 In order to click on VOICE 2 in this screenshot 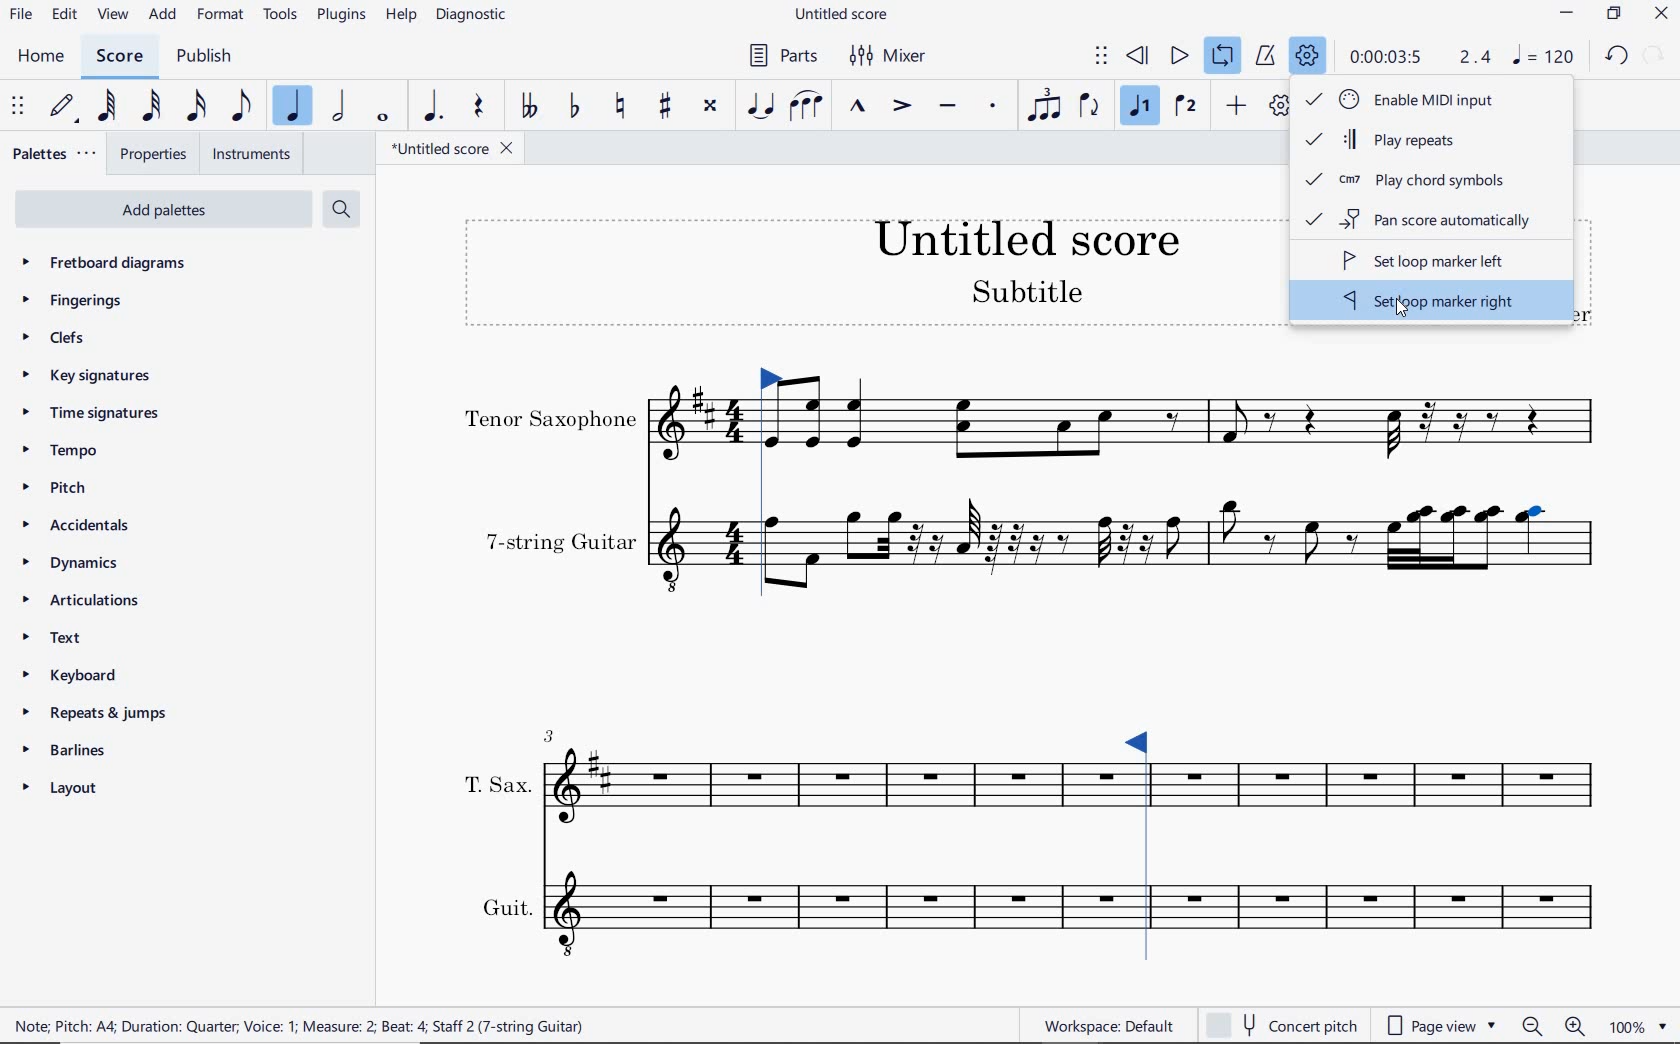, I will do `click(1188, 107)`.